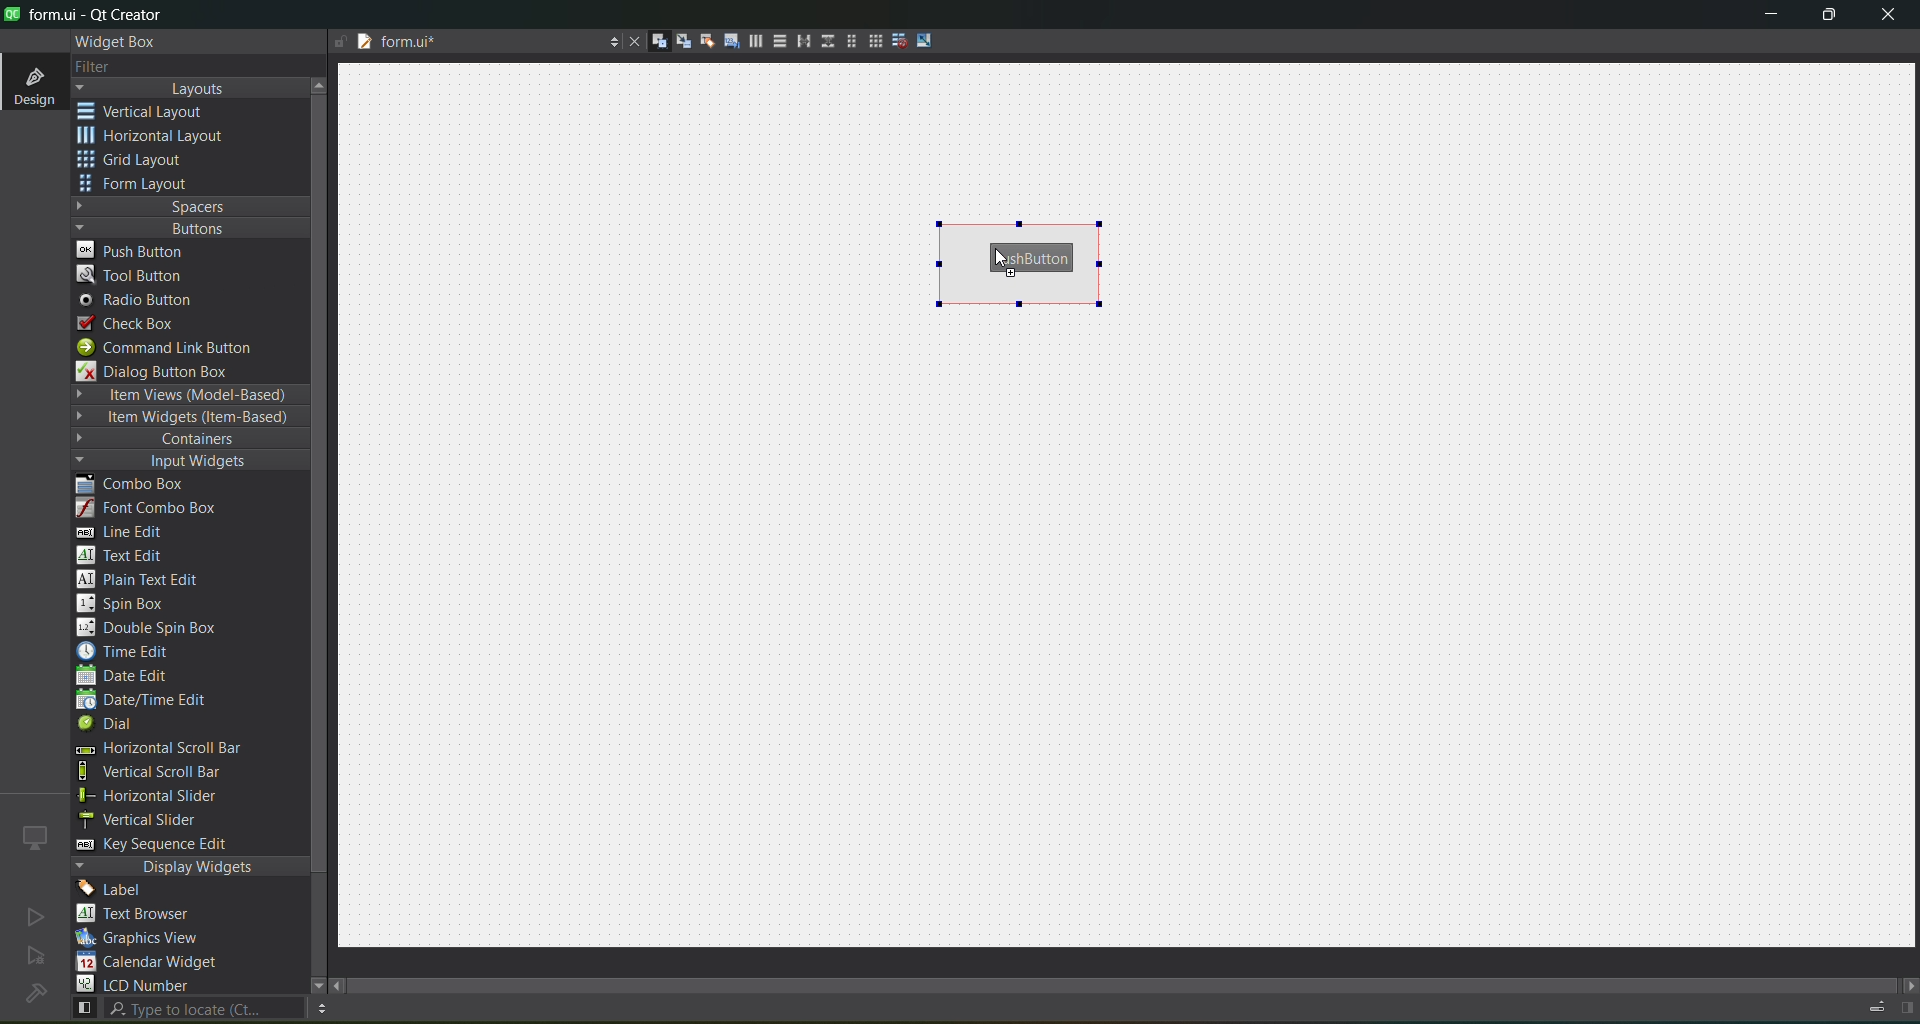 This screenshot has height=1024, width=1920. I want to click on no active project, so click(36, 957).